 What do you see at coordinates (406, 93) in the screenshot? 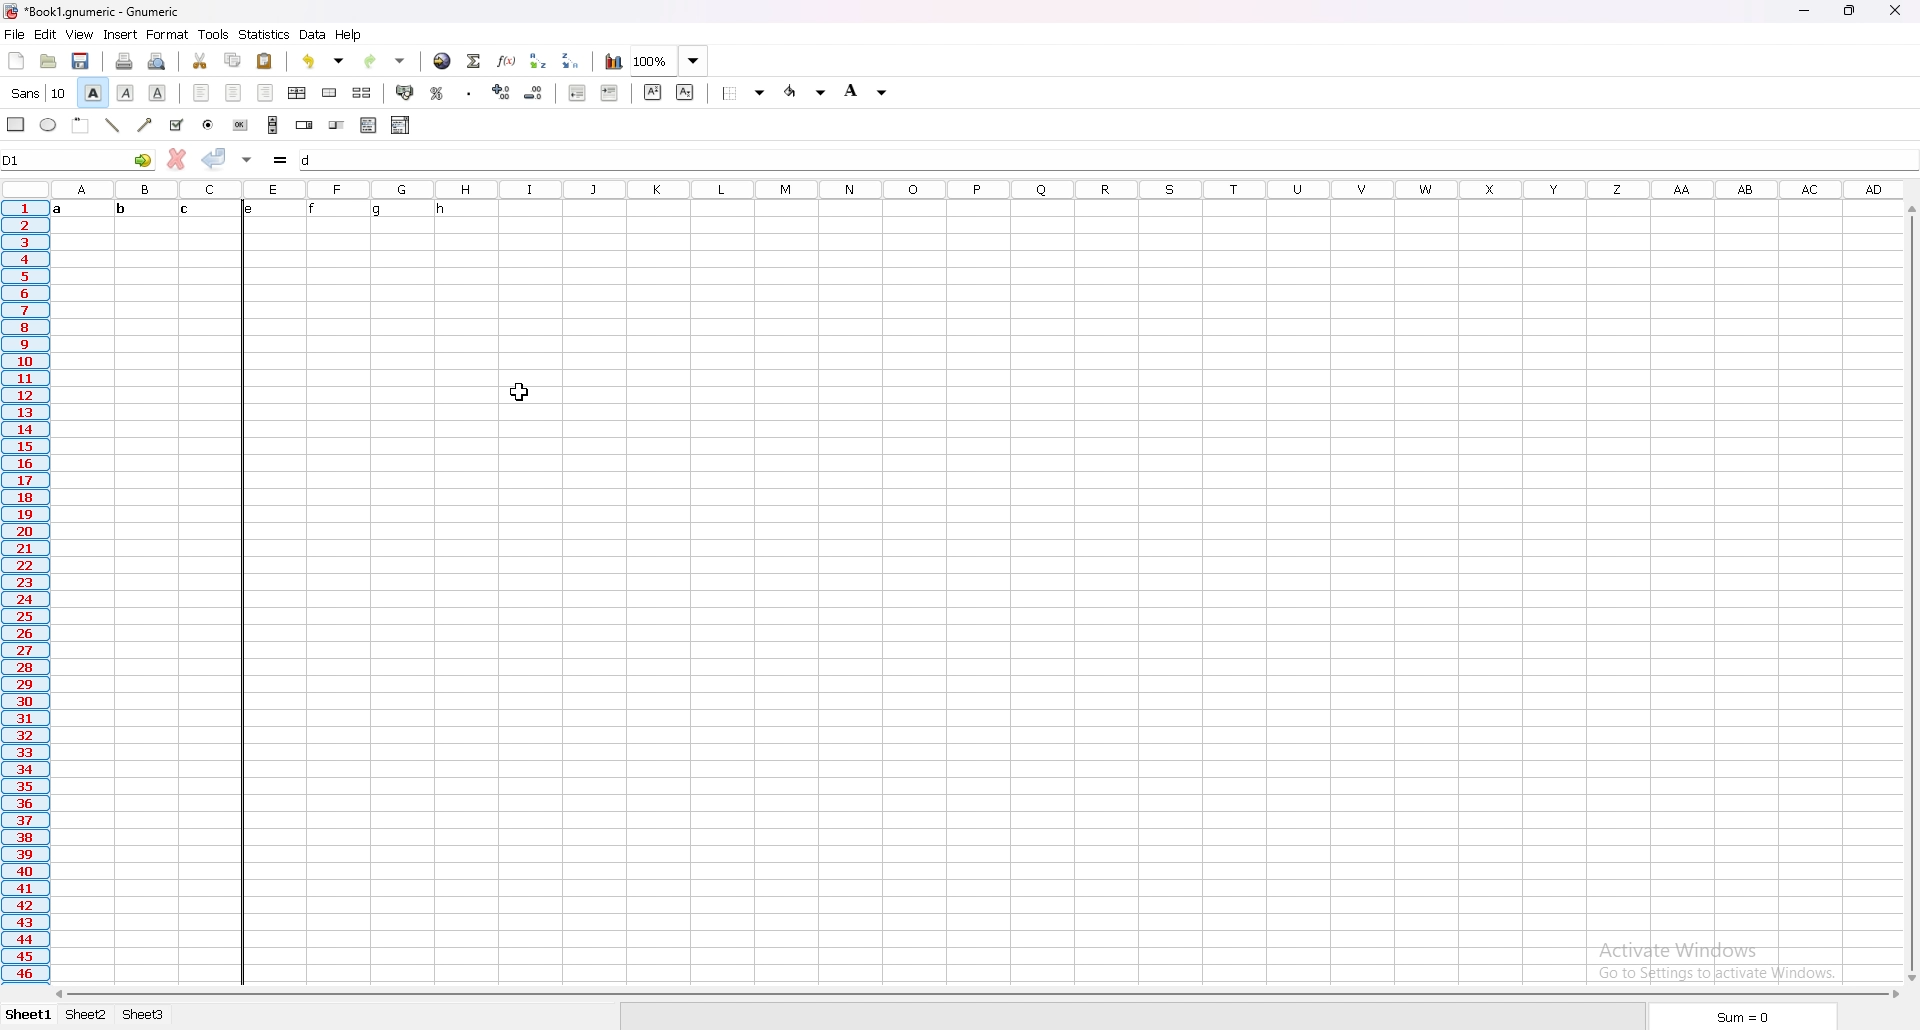
I see `accounting` at bounding box center [406, 93].